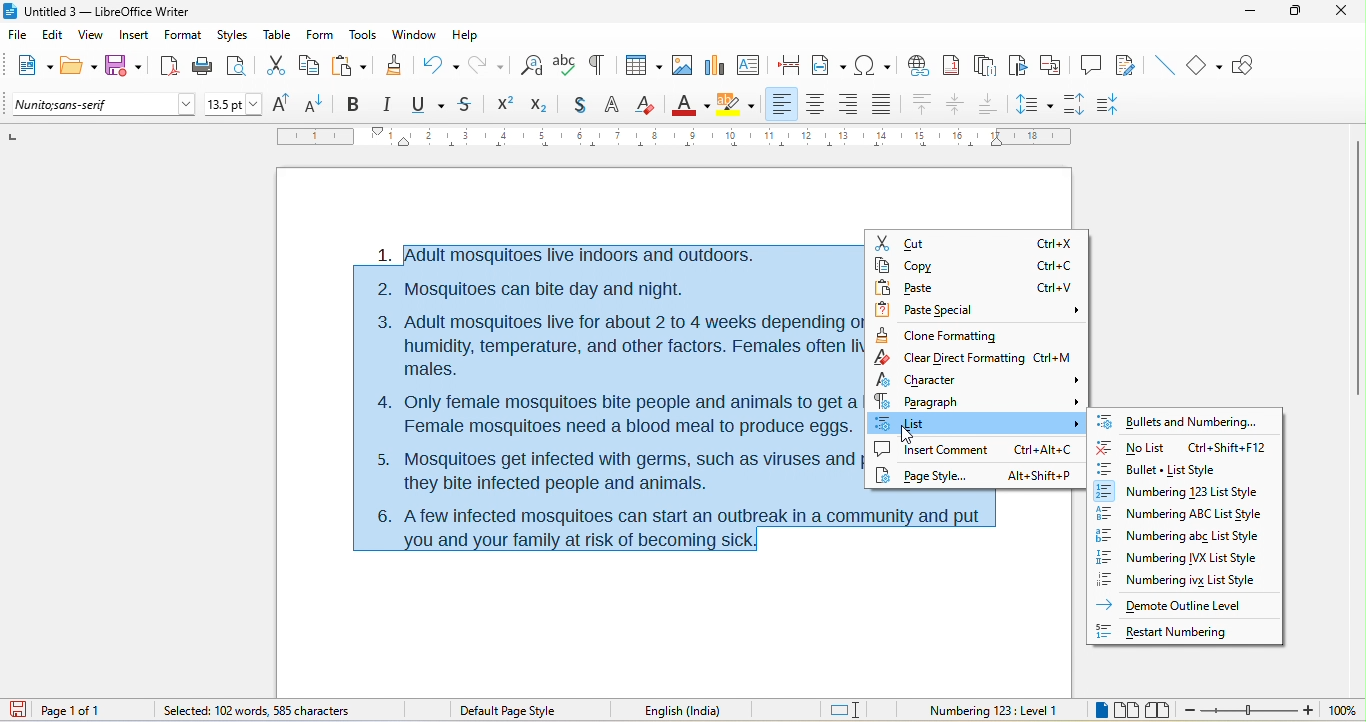 This screenshot has width=1366, height=722. Describe the element at coordinates (489, 64) in the screenshot. I see `redo` at that location.